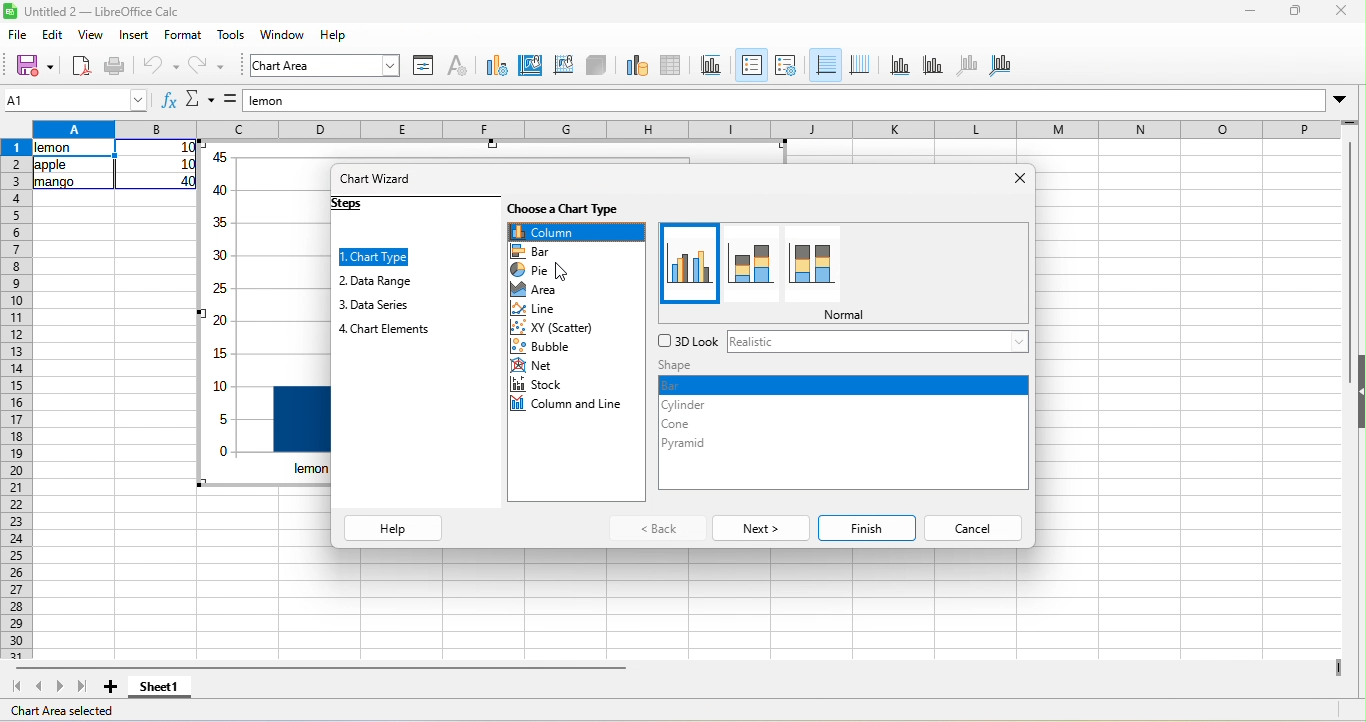 The image size is (1366, 722). What do you see at coordinates (318, 667) in the screenshot?
I see `horizontal scroll bar` at bounding box center [318, 667].